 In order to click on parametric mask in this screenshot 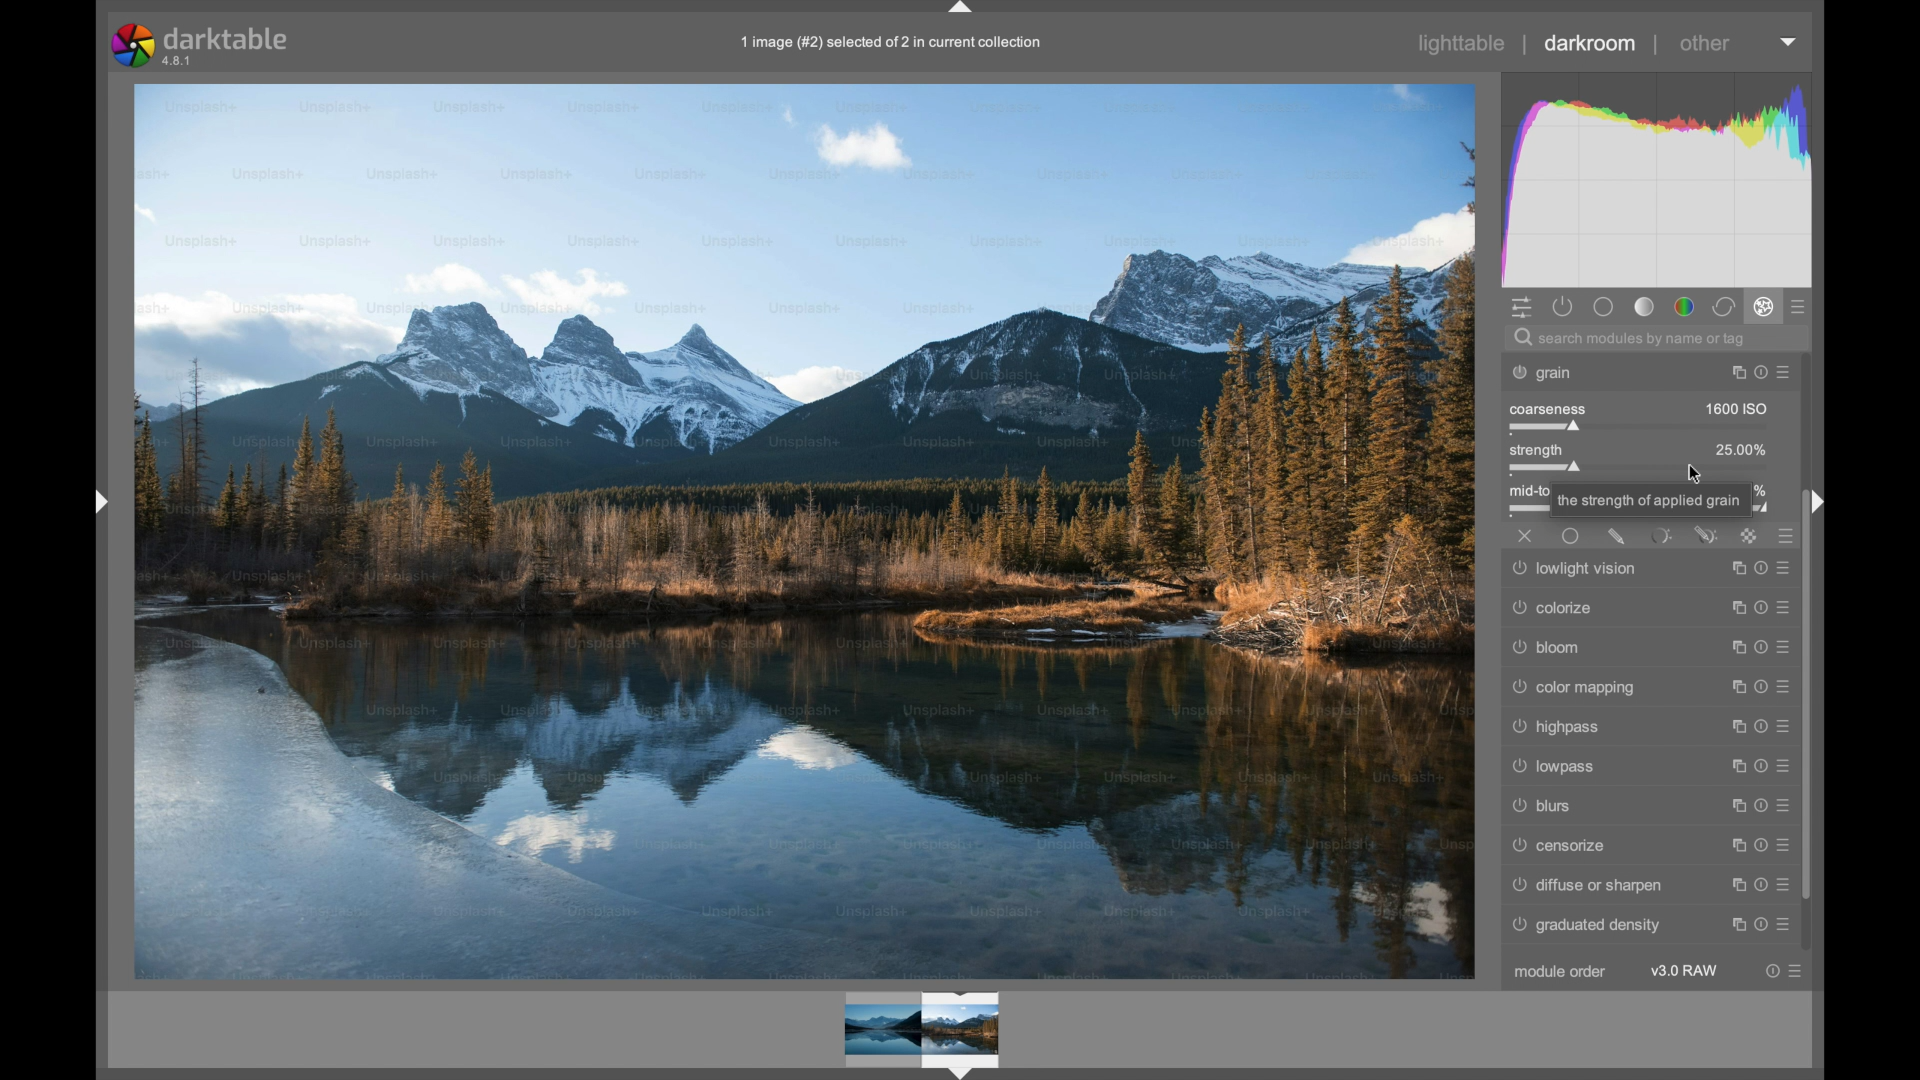, I will do `click(1660, 535)`.